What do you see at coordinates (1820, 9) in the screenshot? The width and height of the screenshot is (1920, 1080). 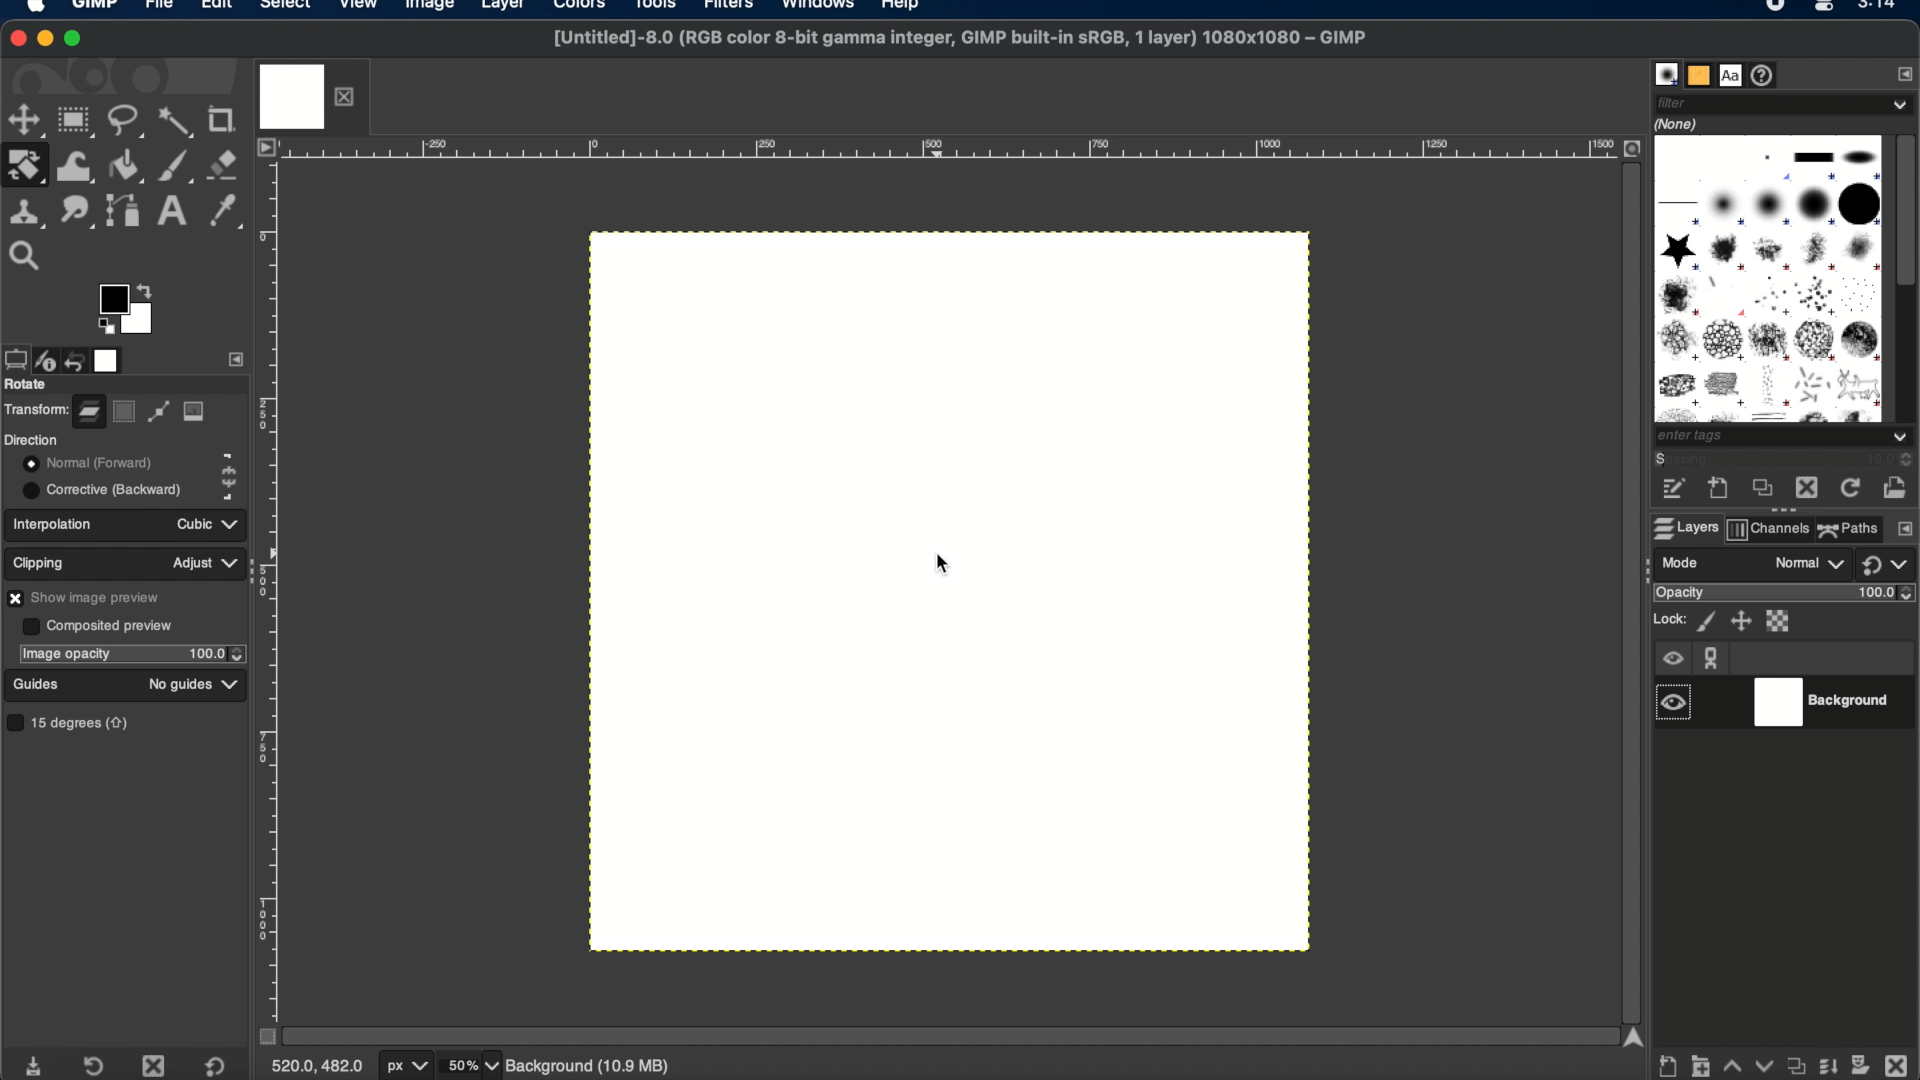 I see `Mac control center` at bounding box center [1820, 9].